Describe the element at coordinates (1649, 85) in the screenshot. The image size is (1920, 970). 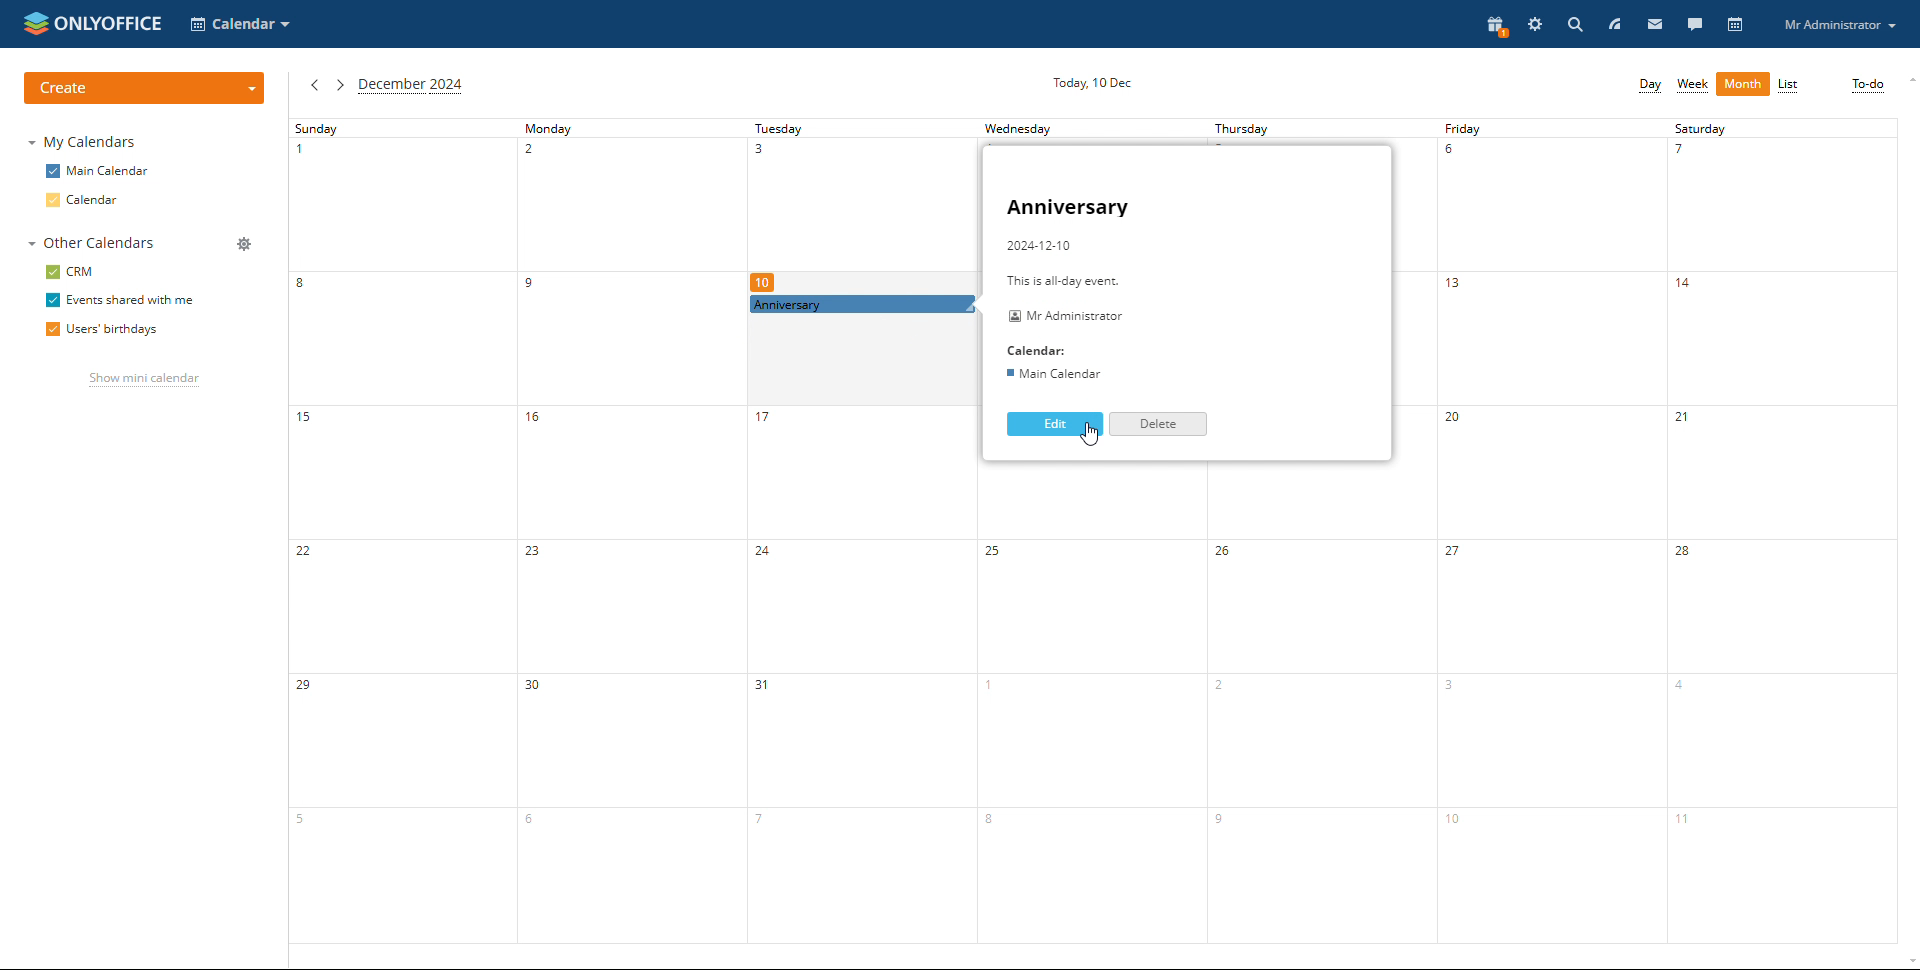
I see `day view` at that location.